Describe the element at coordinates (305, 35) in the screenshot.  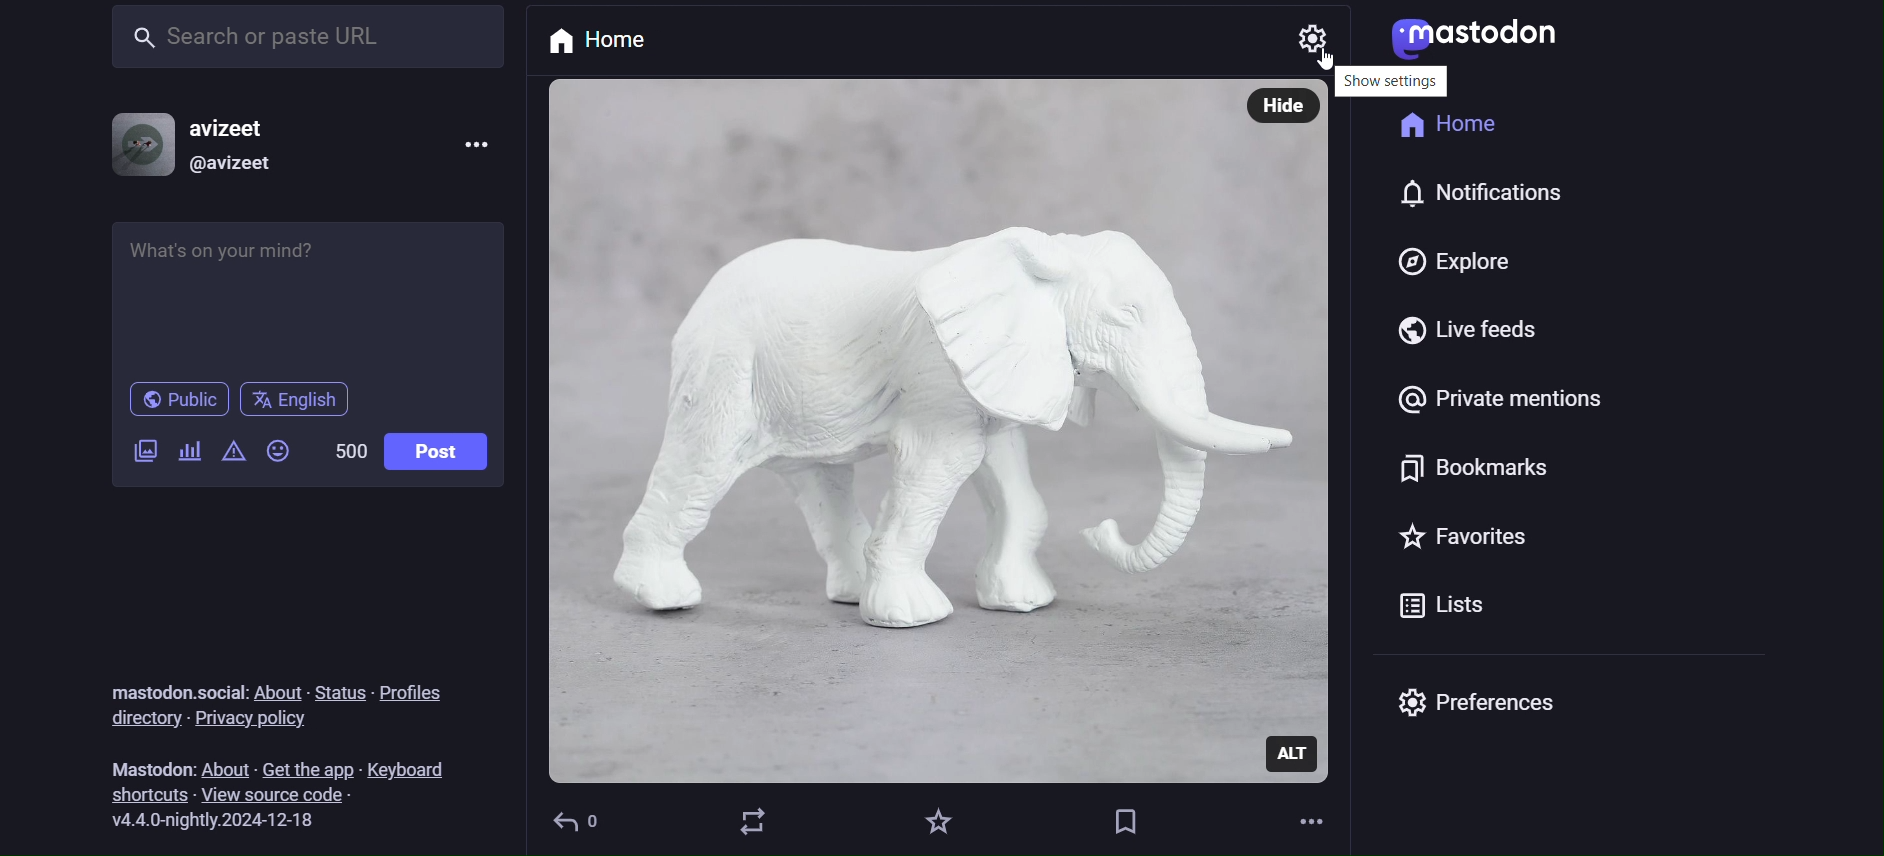
I see `Search or paste URL` at that location.